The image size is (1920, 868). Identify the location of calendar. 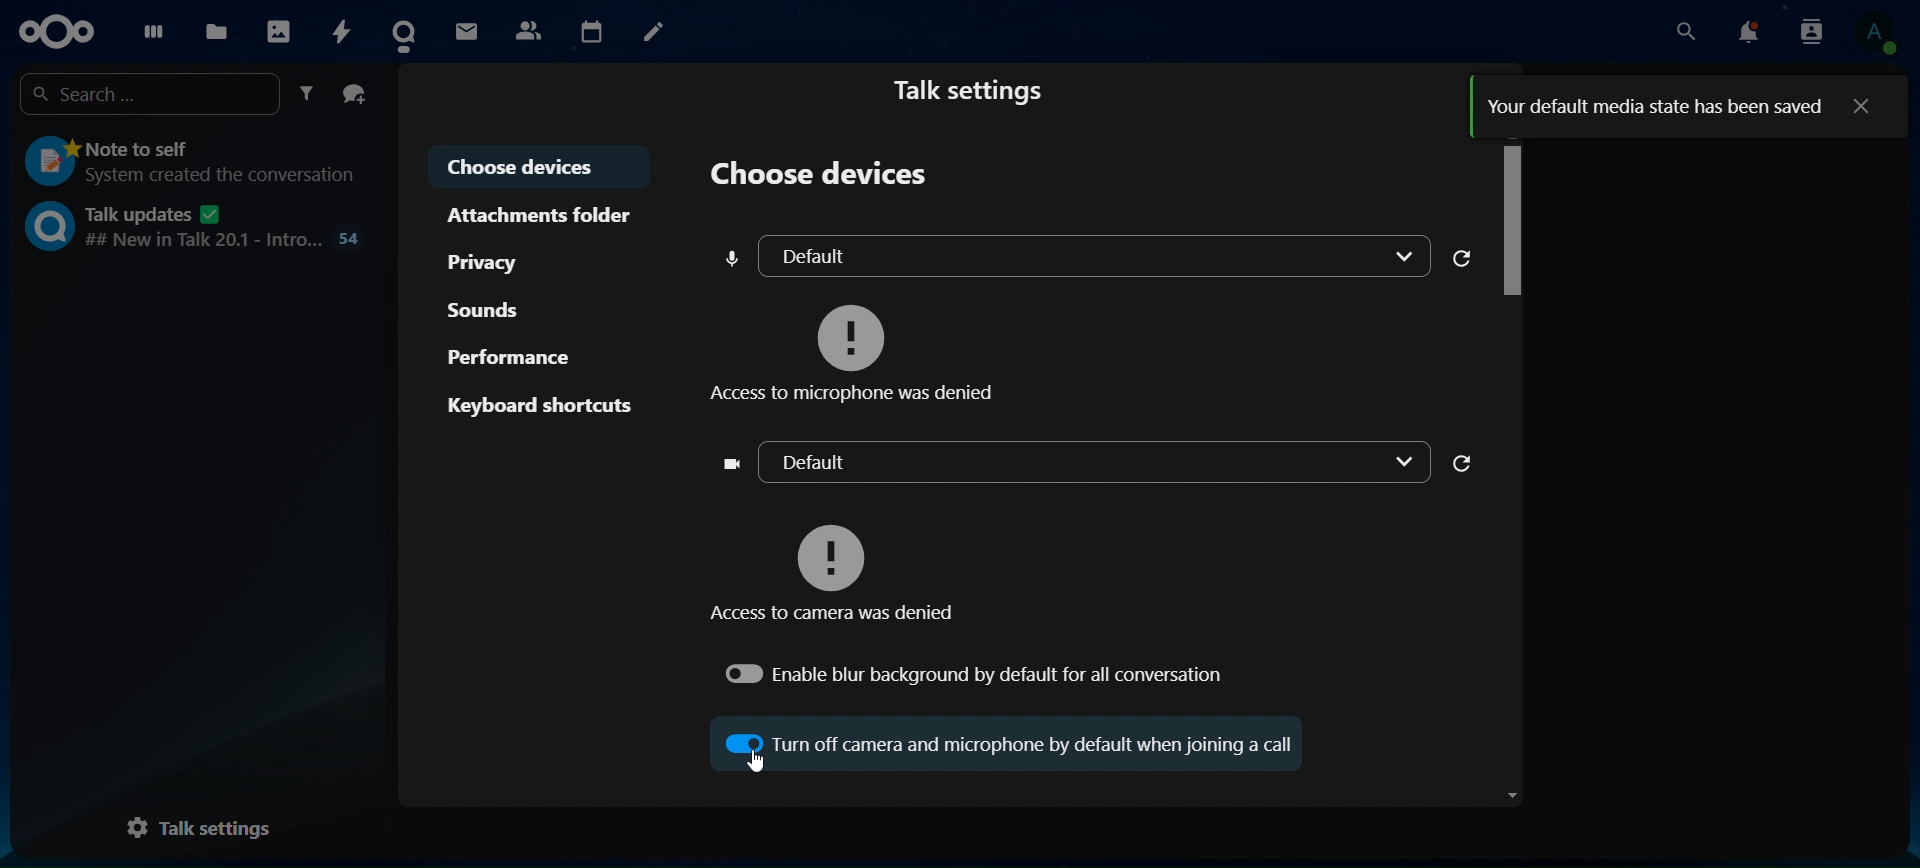
(594, 27).